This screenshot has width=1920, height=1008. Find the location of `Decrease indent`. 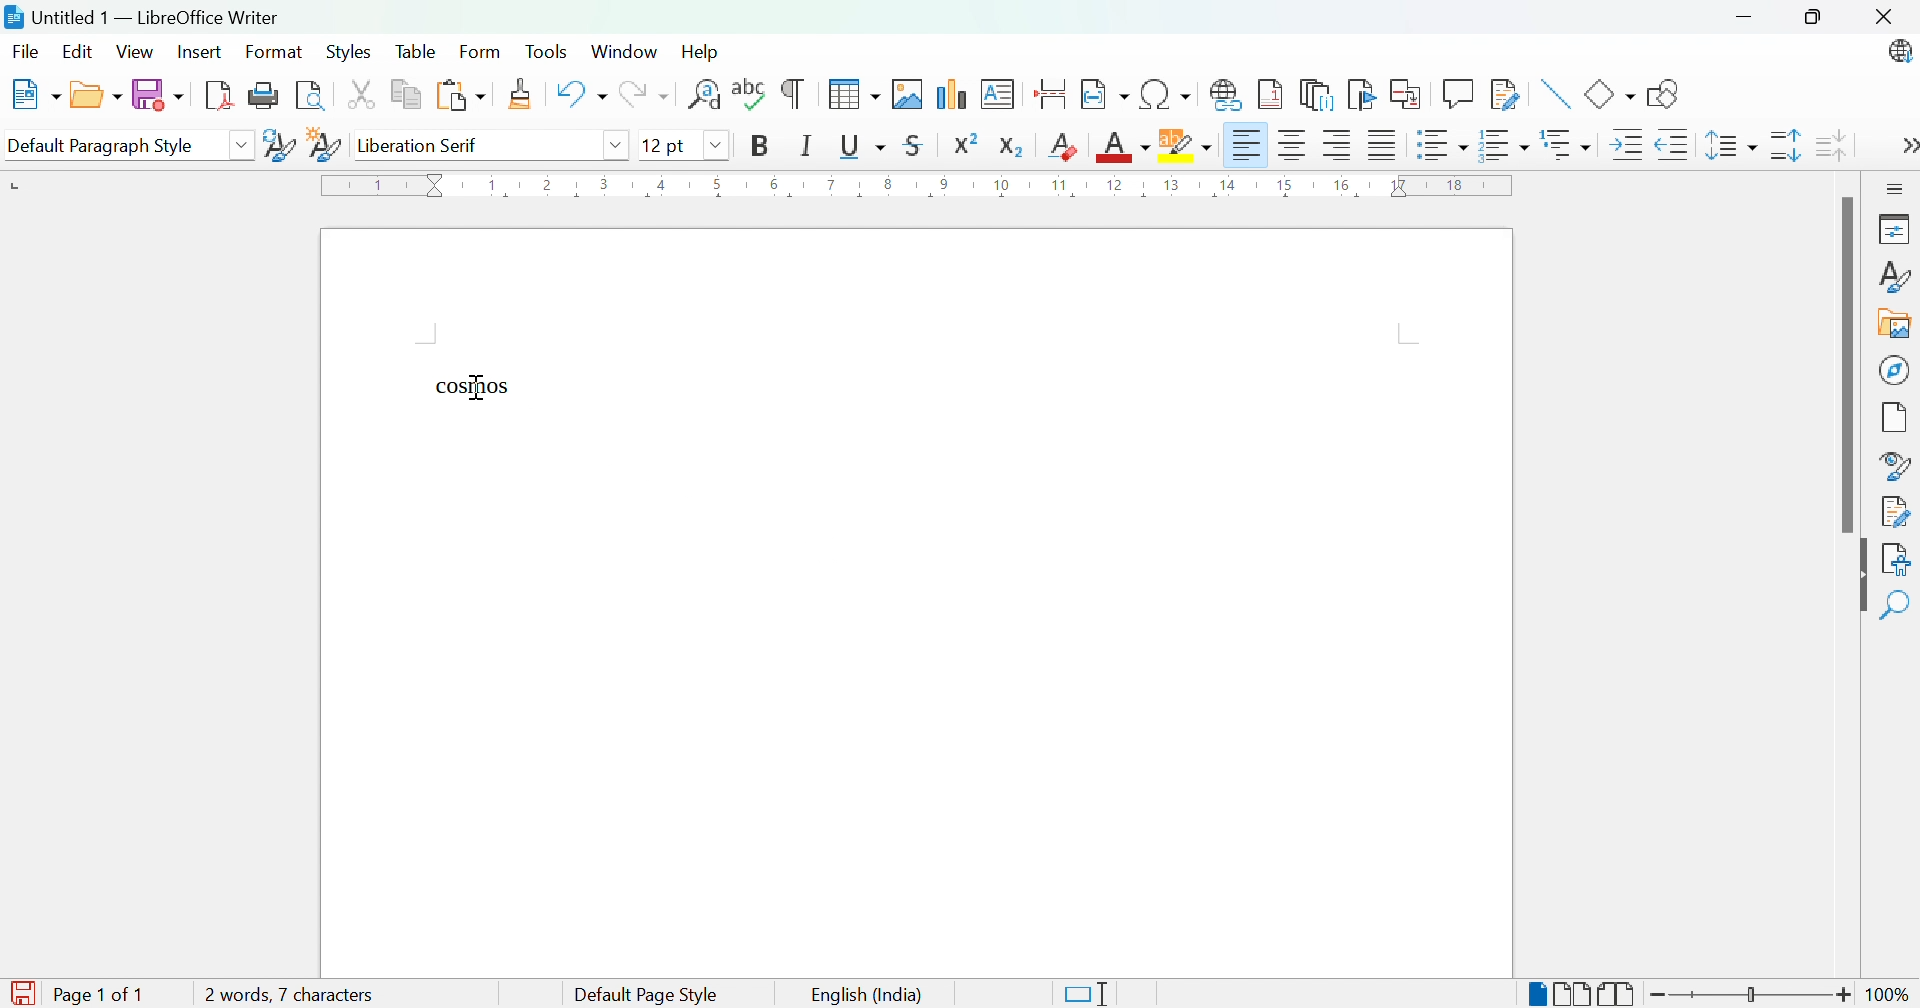

Decrease indent is located at coordinates (1674, 146).